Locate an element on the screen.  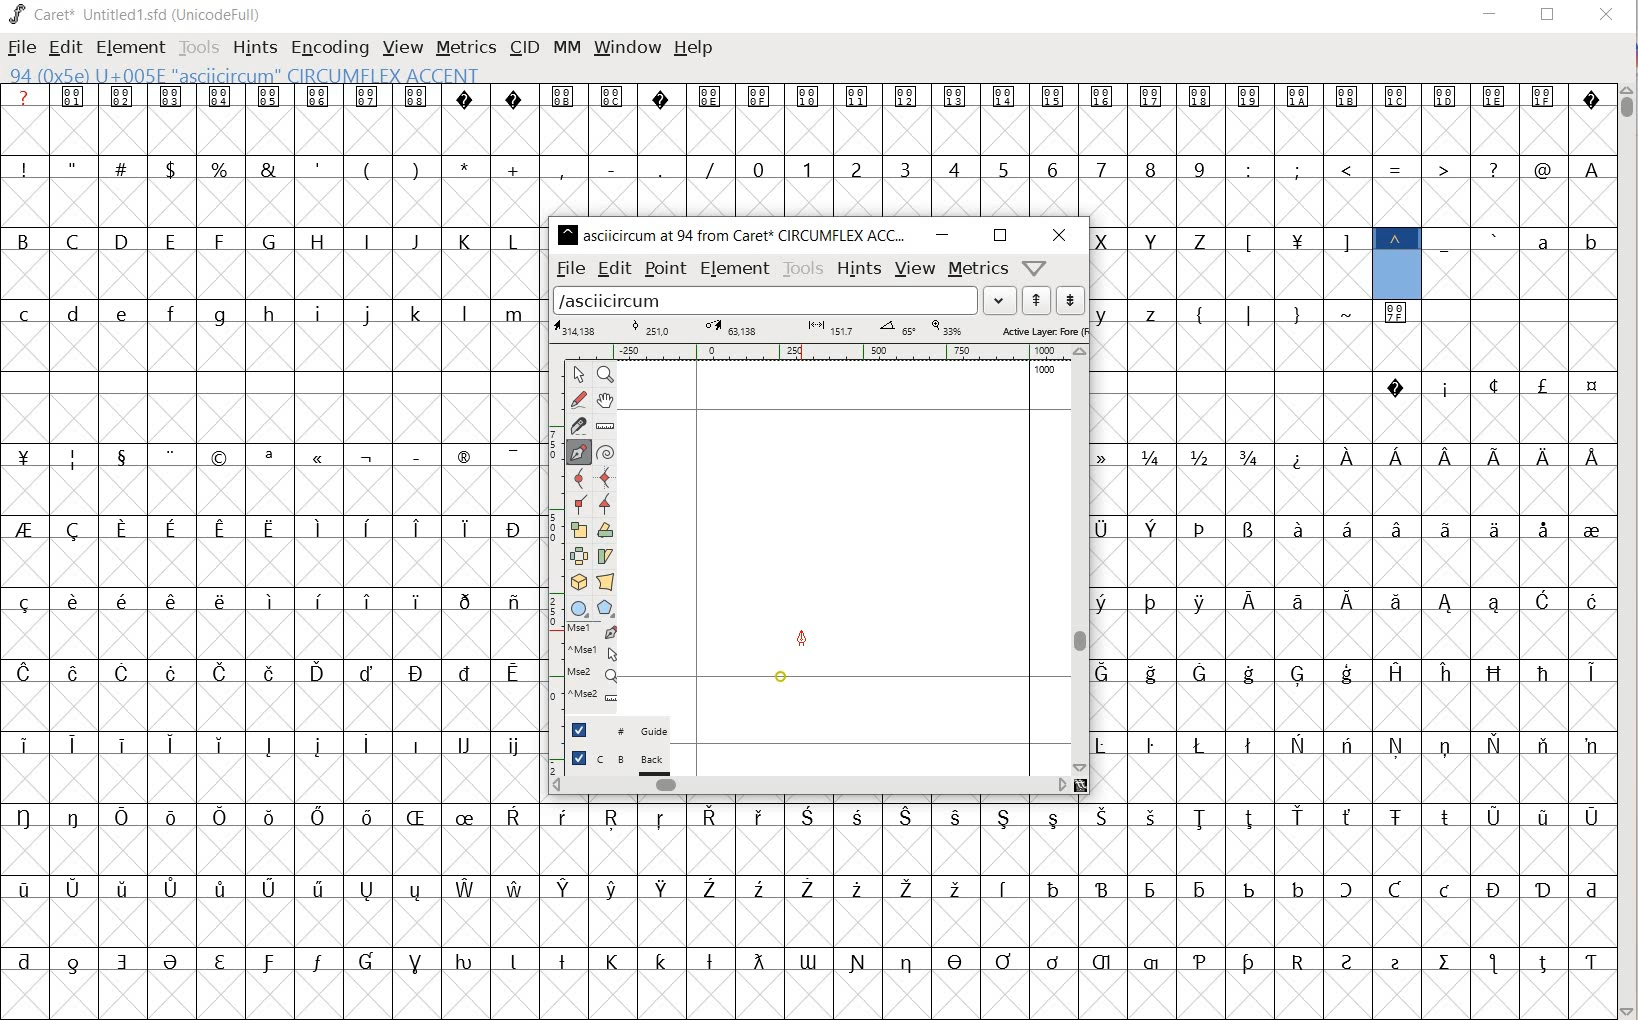
tools is located at coordinates (804, 268).